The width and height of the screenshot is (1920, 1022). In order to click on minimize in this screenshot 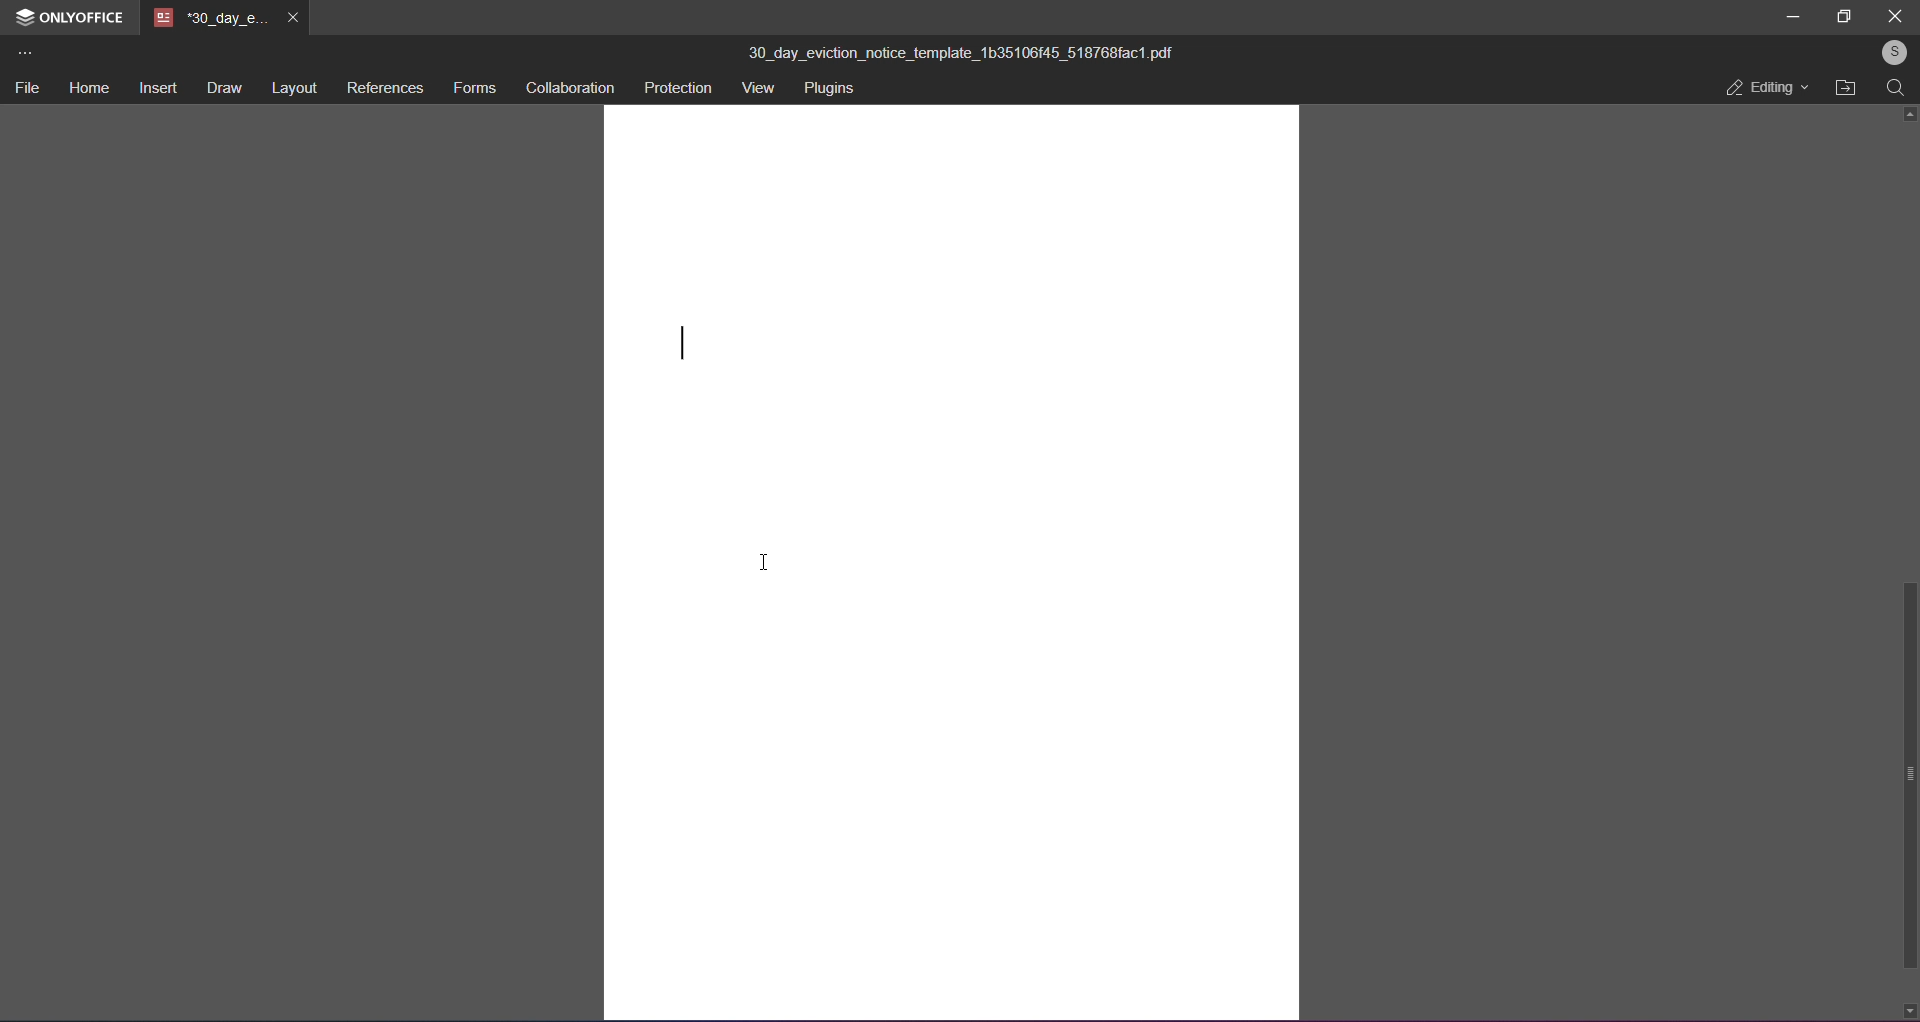, I will do `click(1793, 16)`.